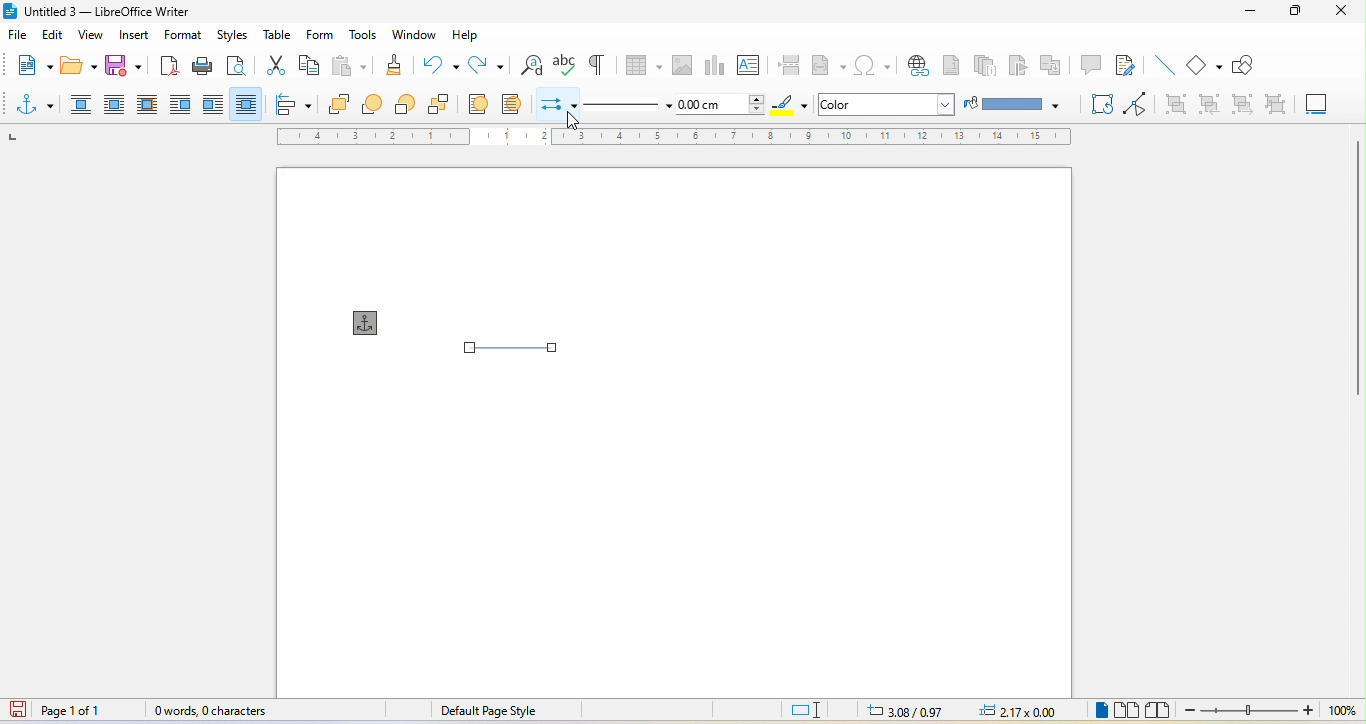 The image size is (1366, 724). I want to click on new, so click(32, 63).